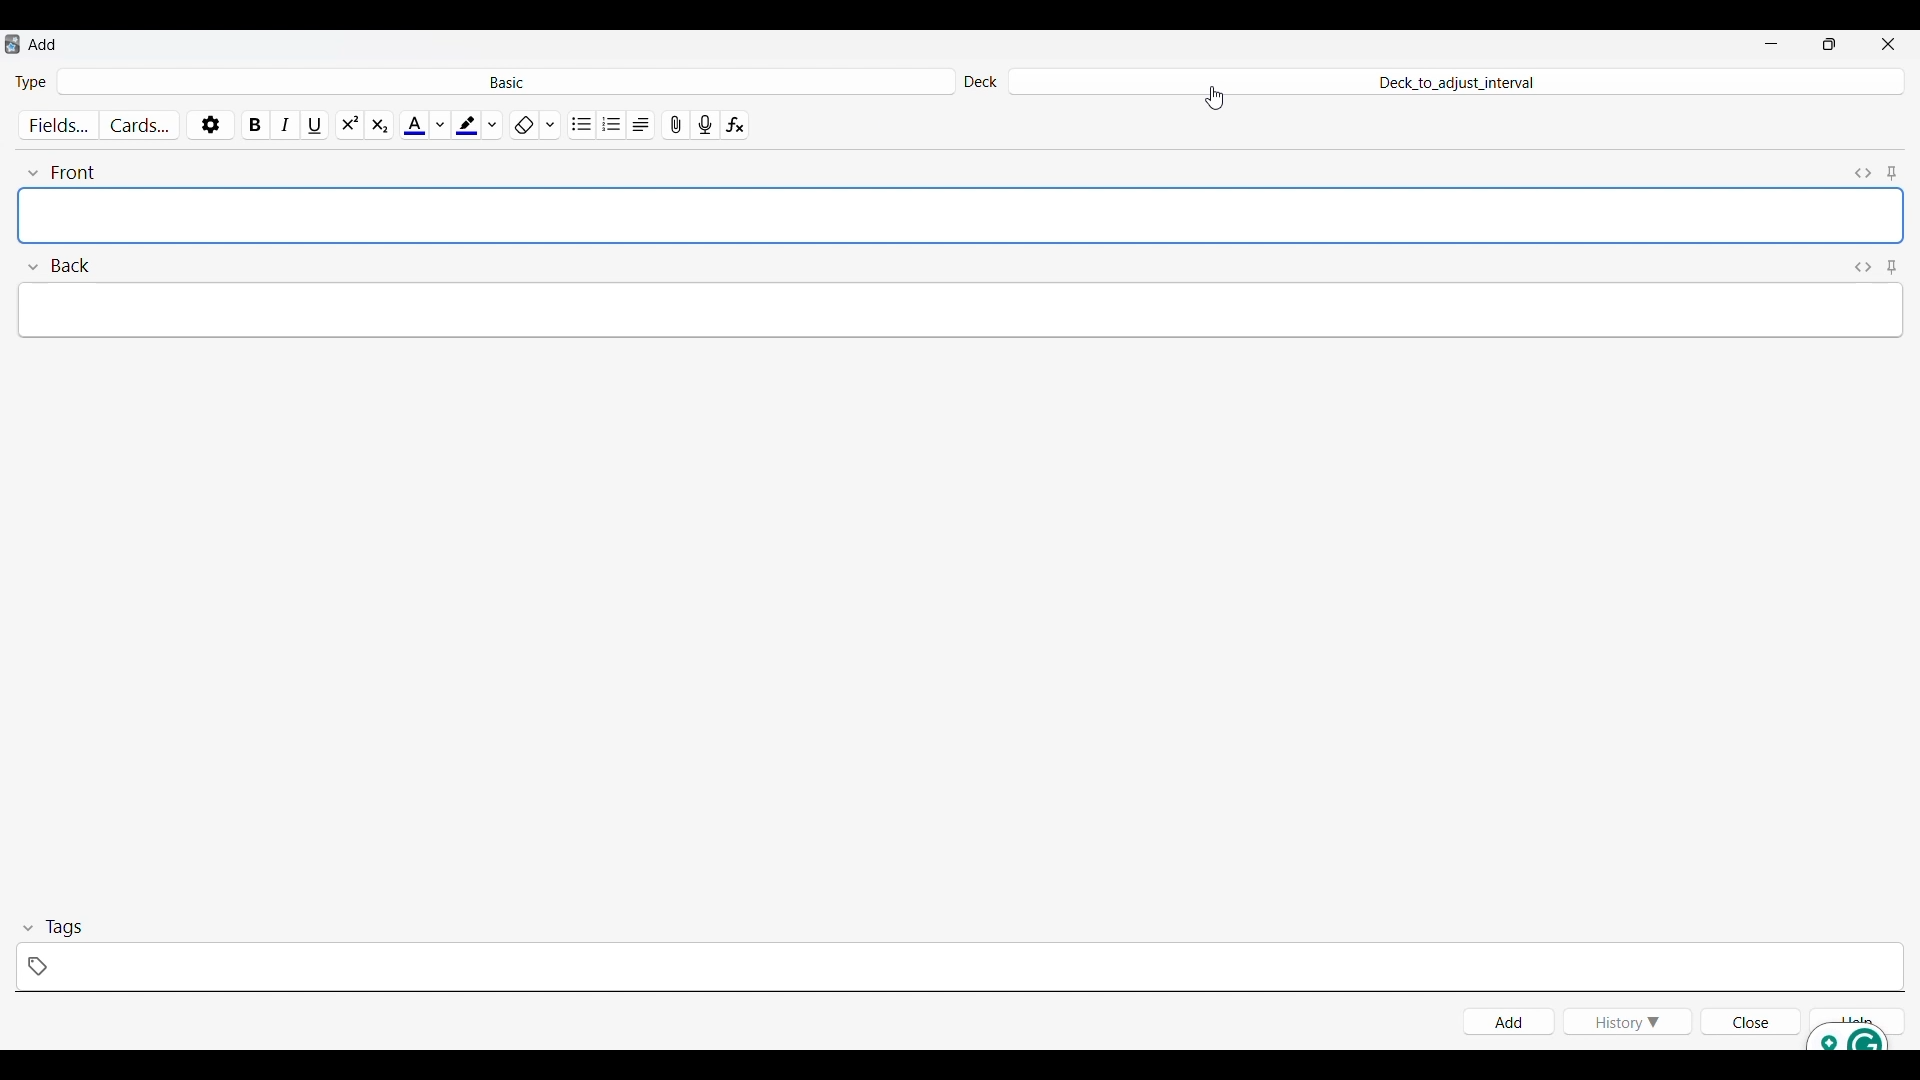  Describe the element at coordinates (705, 125) in the screenshot. I see `Record audio` at that location.